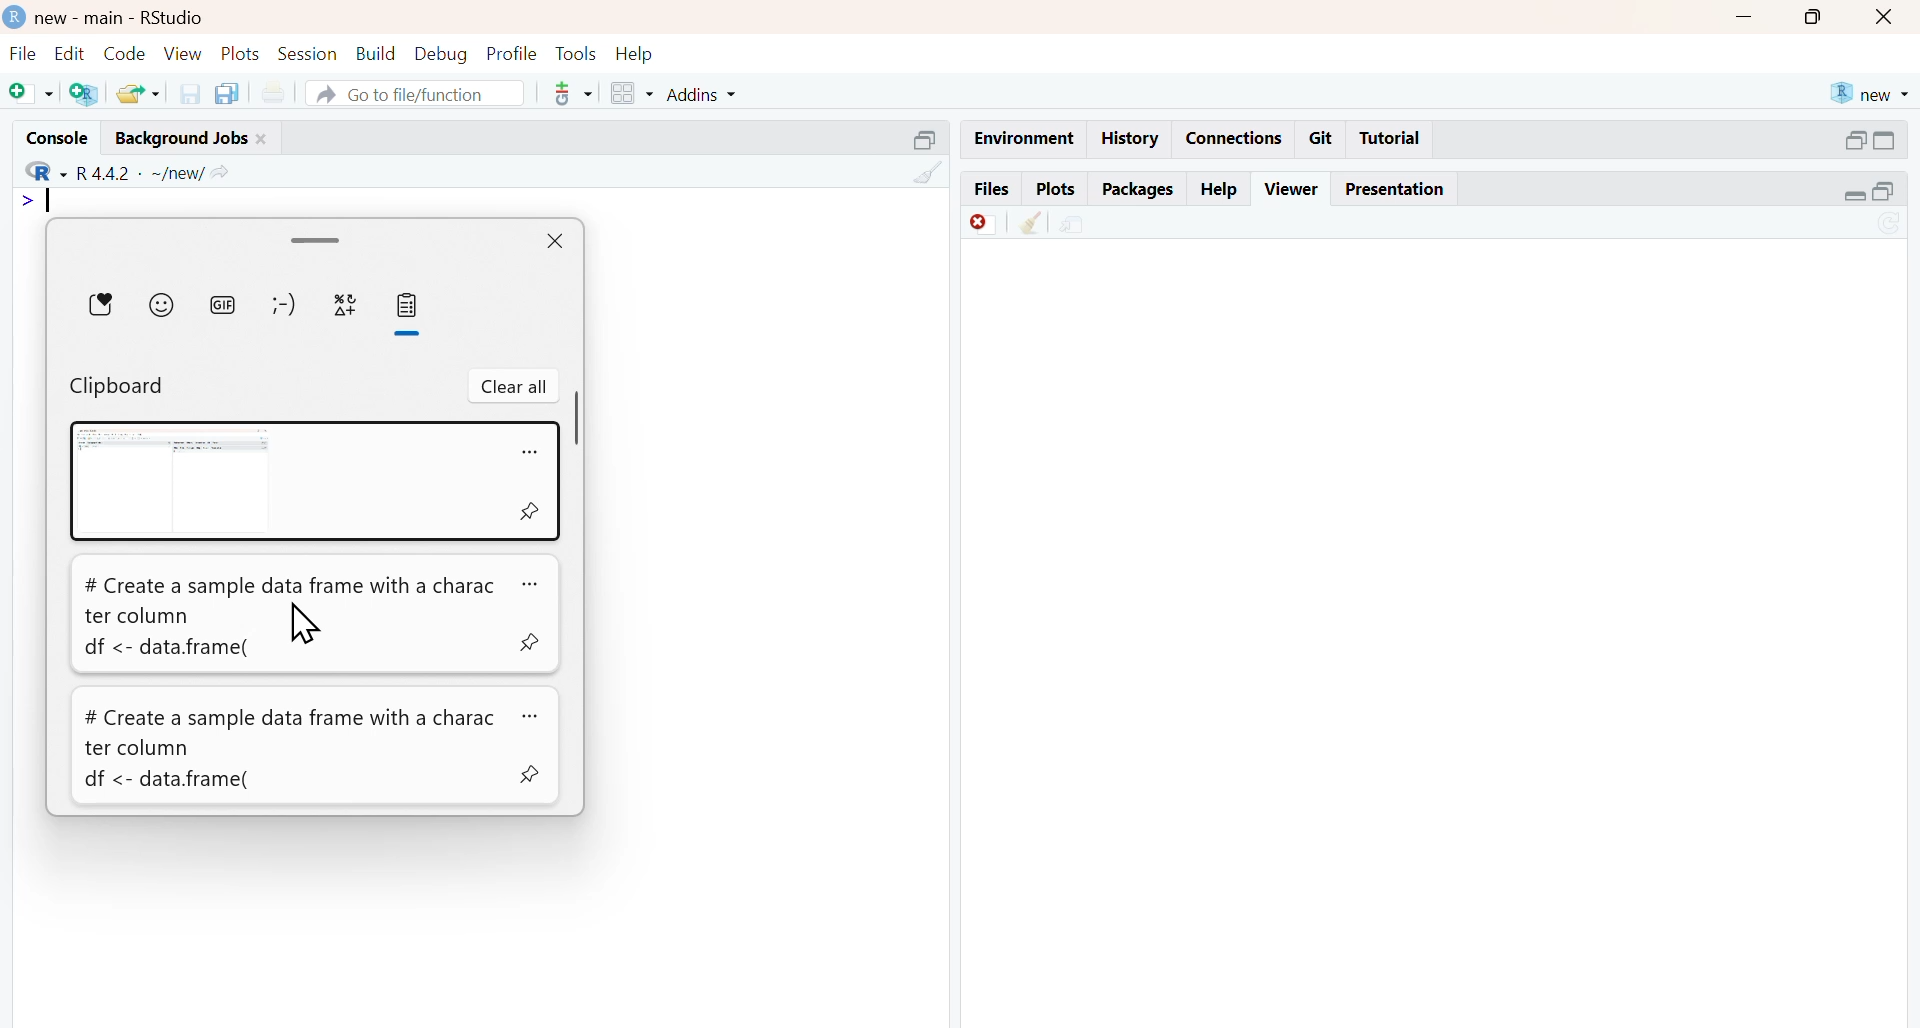  What do you see at coordinates (306, 54) in the screenshot?
I see `session` at bounding box center [306, 54].